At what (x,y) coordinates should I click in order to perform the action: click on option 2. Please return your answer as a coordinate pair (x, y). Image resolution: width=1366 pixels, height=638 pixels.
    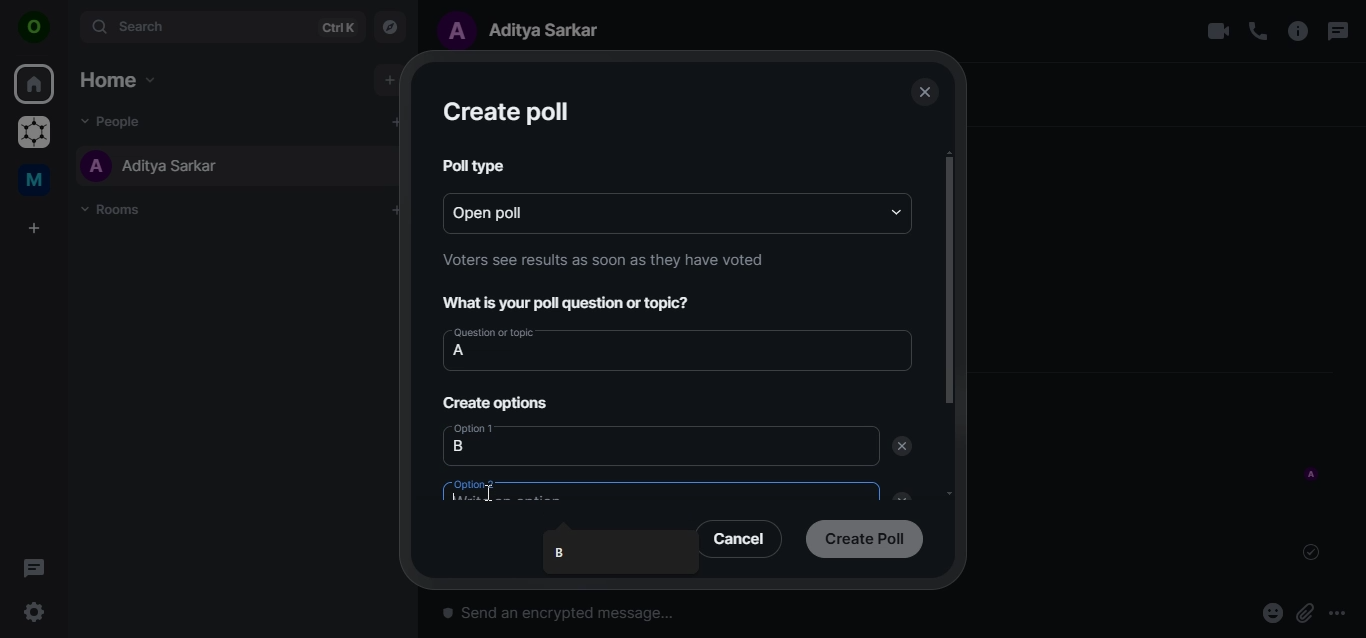
    Looking at the image, I should click on (489, 489).